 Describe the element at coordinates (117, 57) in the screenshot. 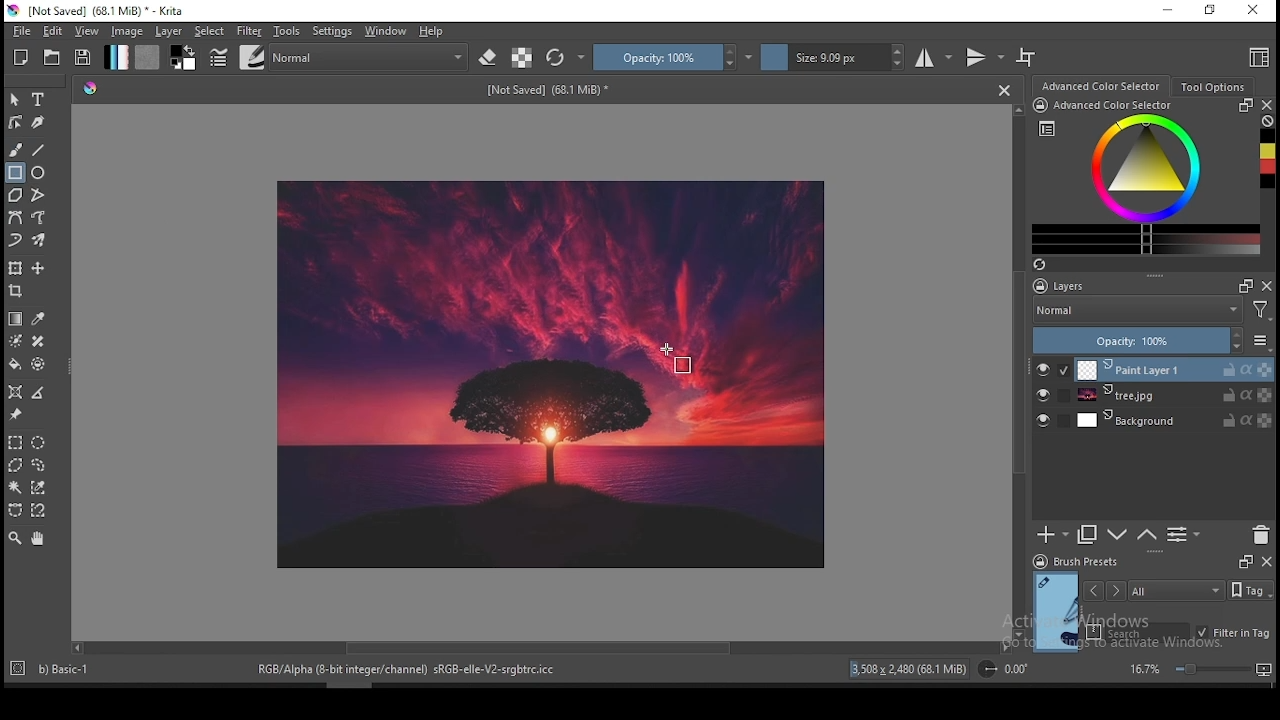

I see `gradient fill` at that location.